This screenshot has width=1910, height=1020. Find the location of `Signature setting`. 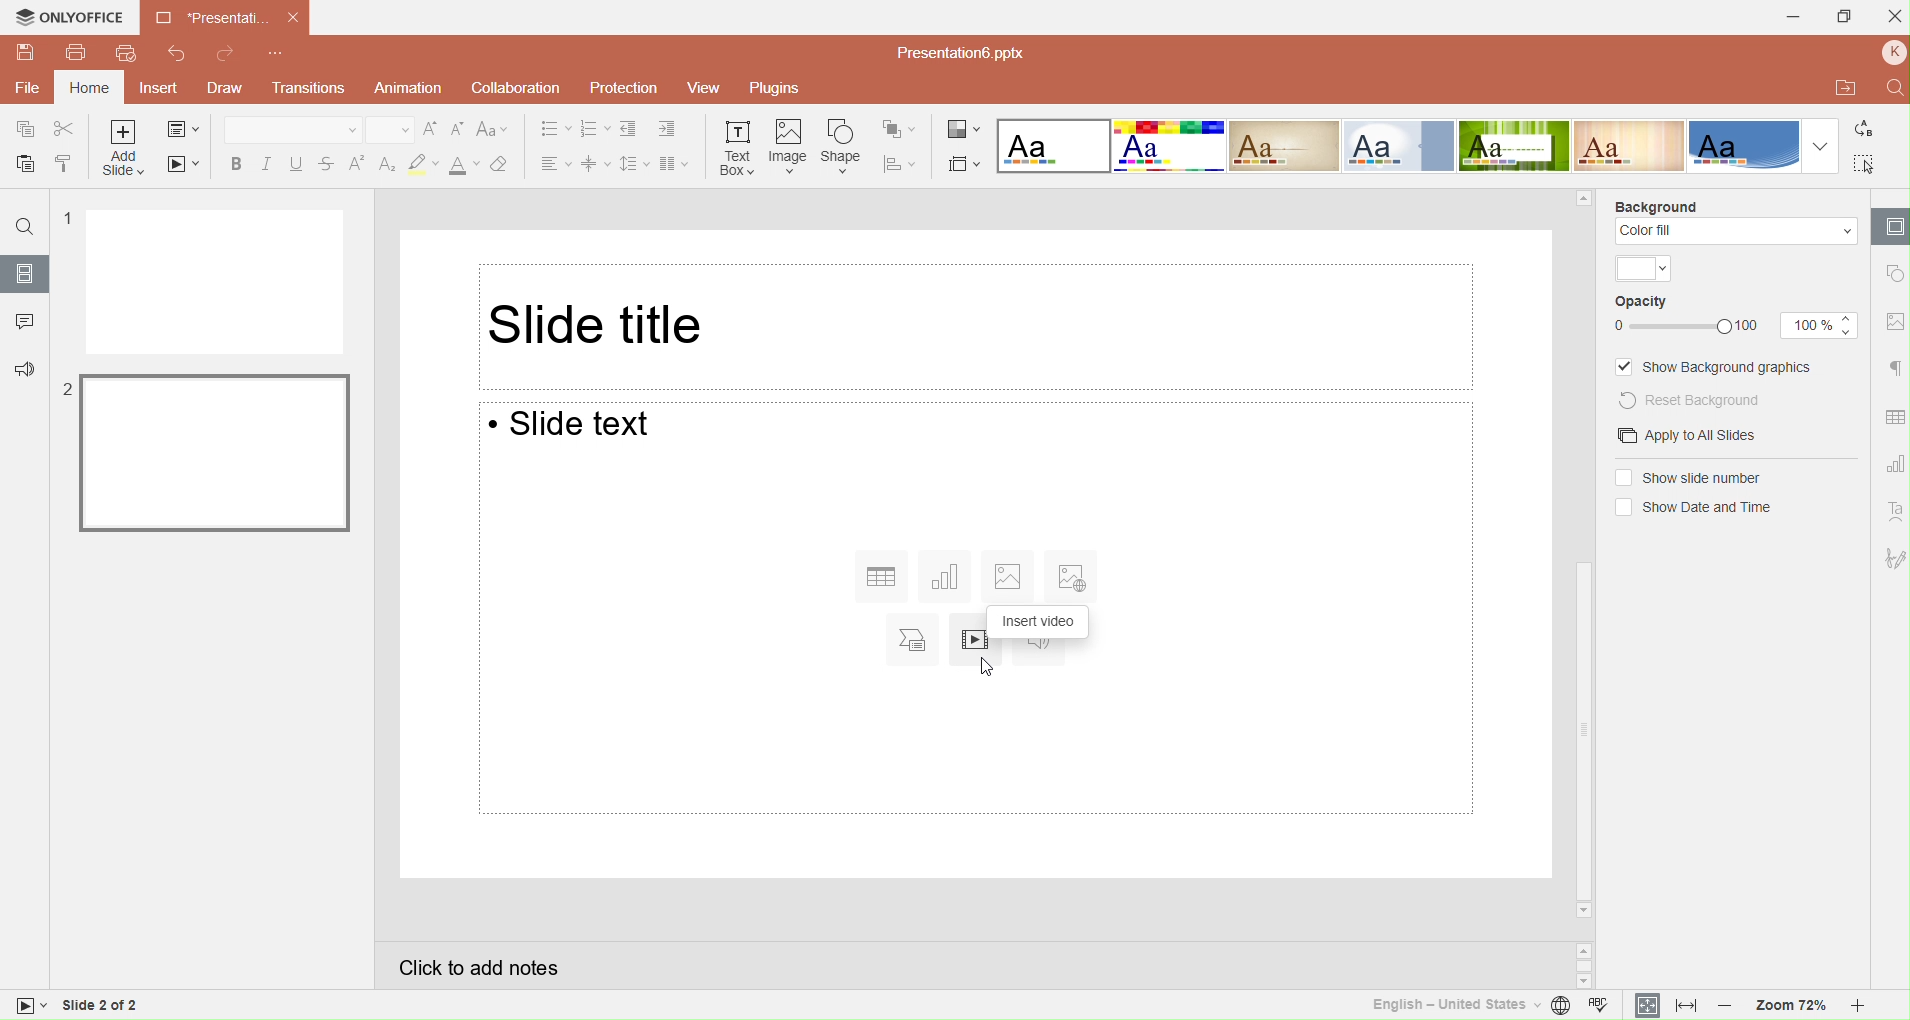

Signature setting is located at coordinates (1892, 554).